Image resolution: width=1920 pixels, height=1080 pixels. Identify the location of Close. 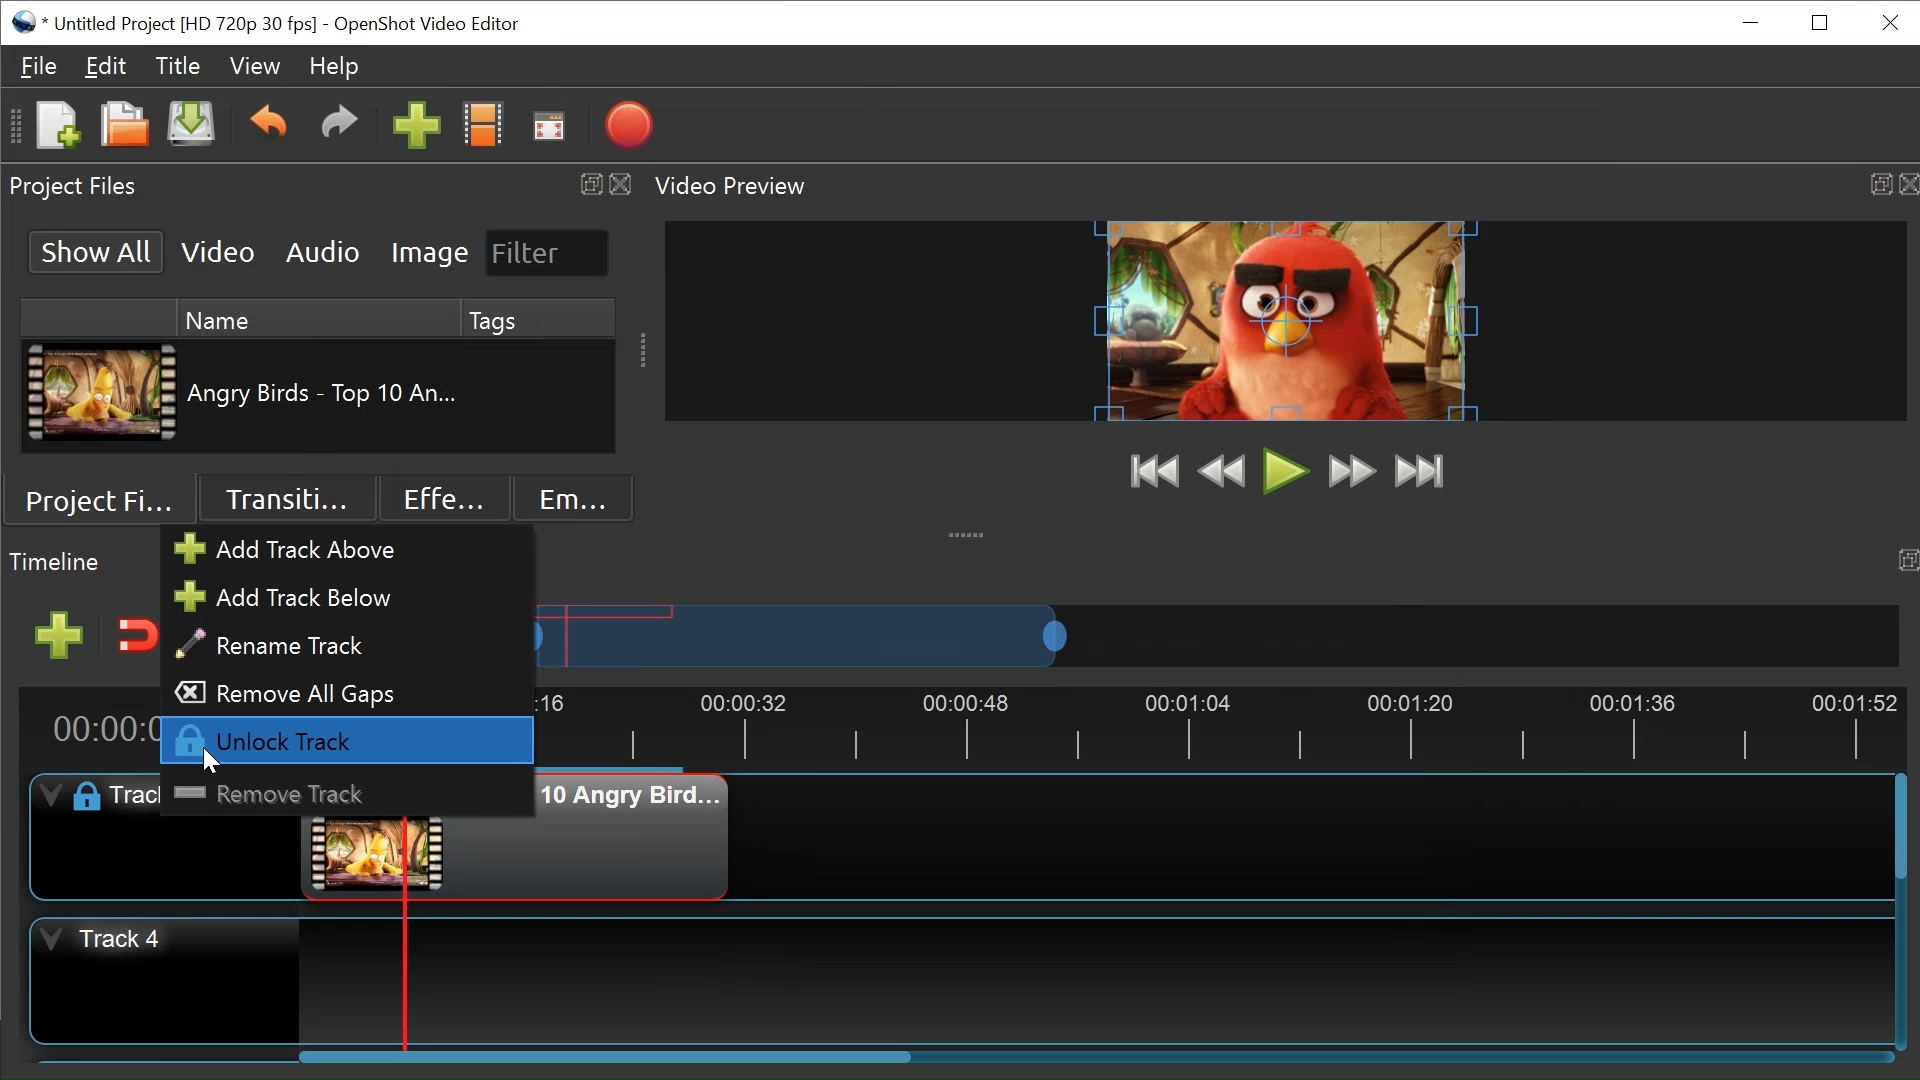
(1889, 23).